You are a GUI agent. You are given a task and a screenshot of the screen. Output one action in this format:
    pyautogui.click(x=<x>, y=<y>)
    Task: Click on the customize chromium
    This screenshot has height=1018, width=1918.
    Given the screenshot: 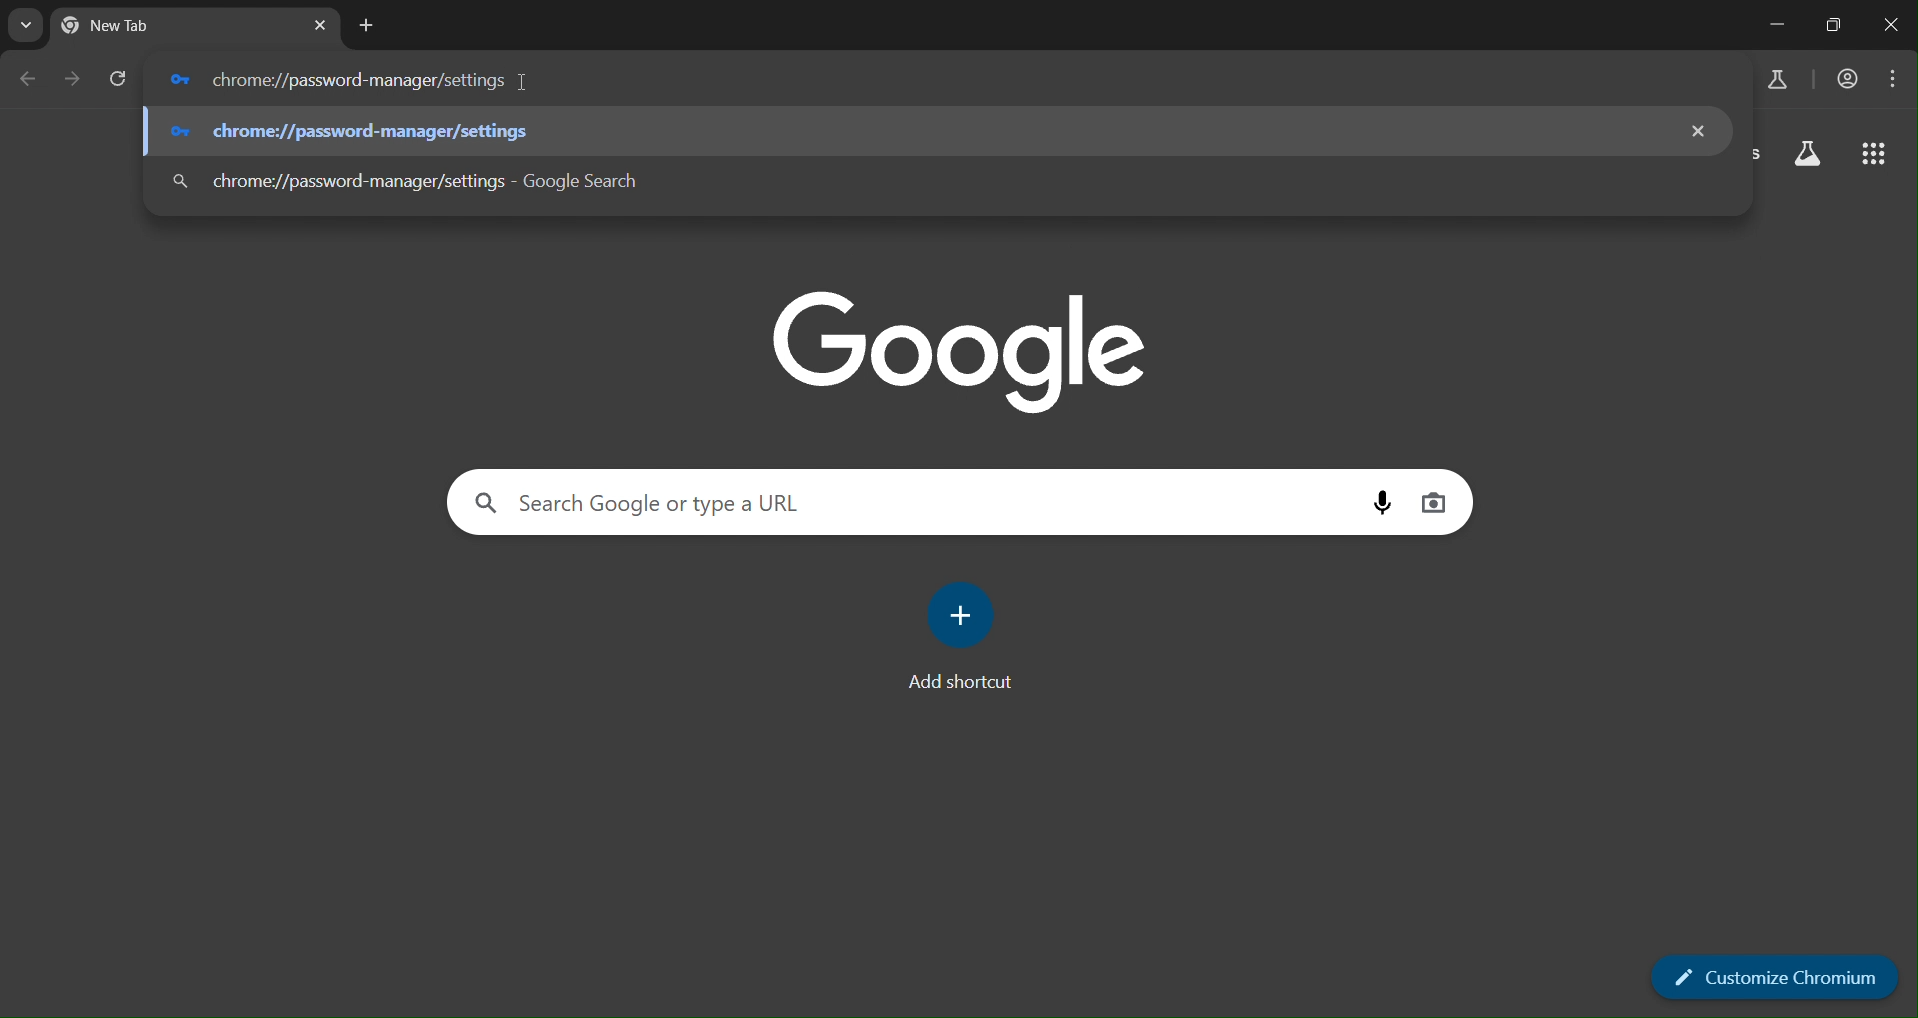 What is the action you would take?
    pyautogui.click(x=1757, y=985)
    